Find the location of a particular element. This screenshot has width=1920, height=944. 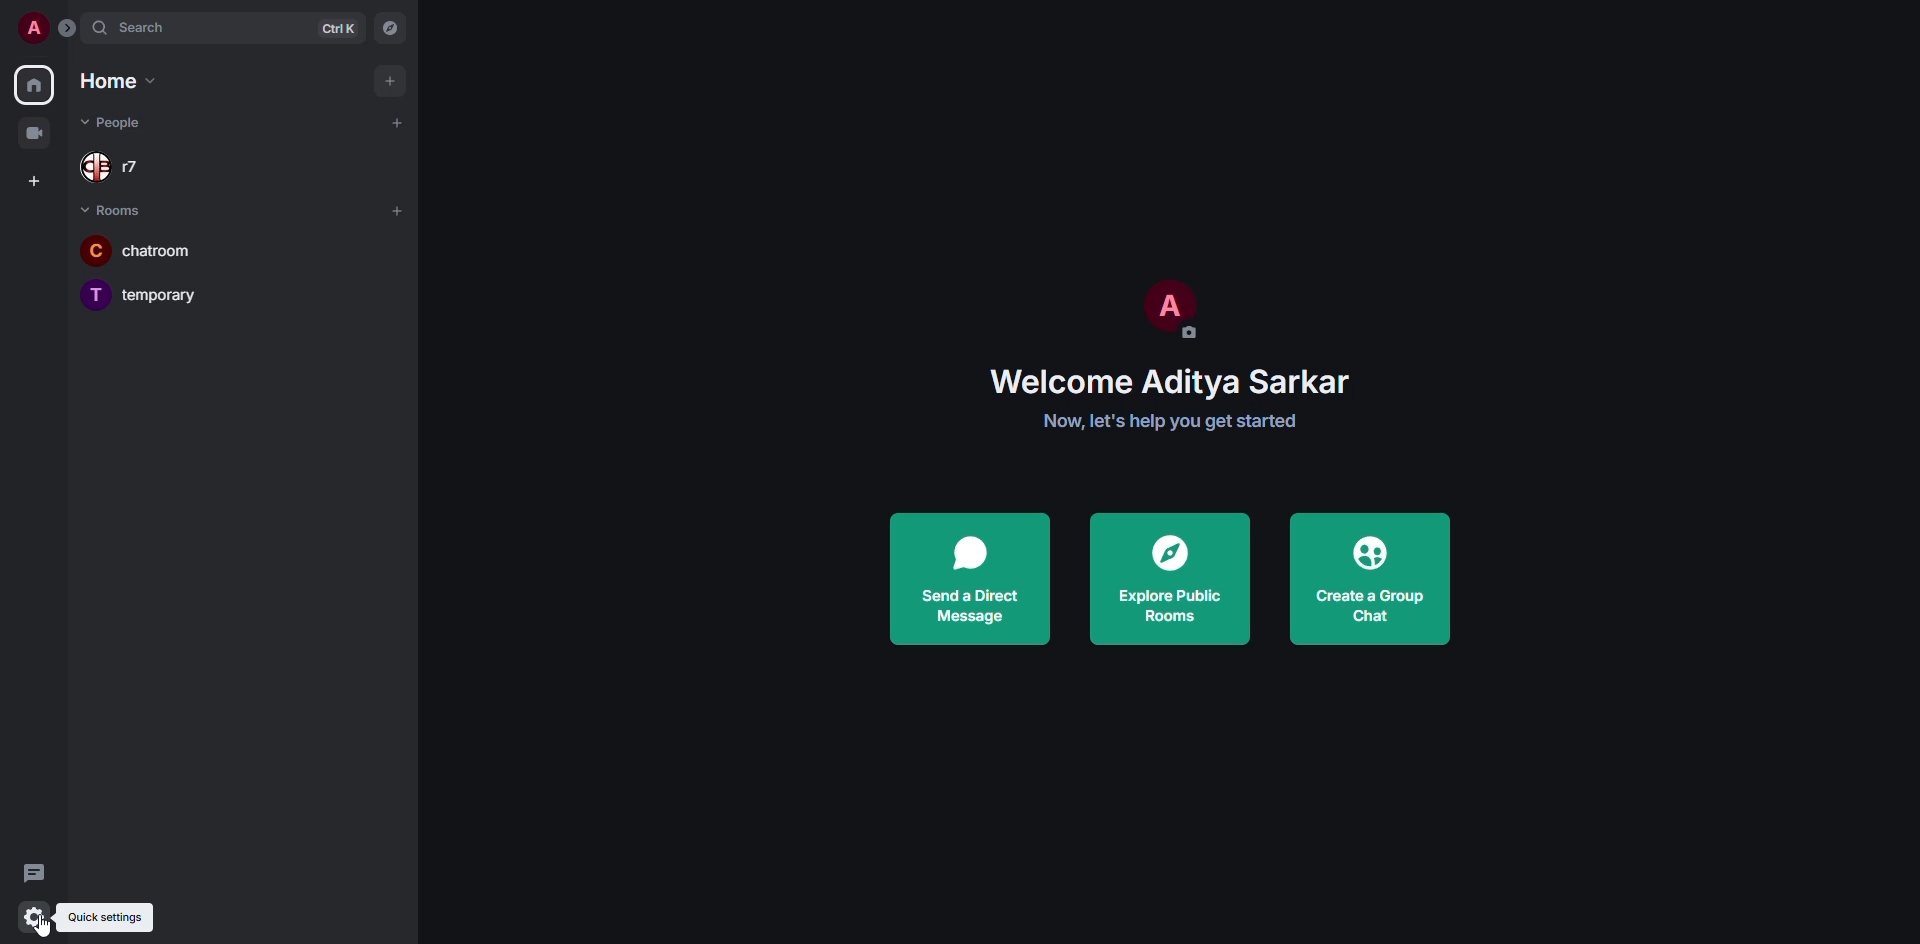

video room is located at coordinates (36, 134).